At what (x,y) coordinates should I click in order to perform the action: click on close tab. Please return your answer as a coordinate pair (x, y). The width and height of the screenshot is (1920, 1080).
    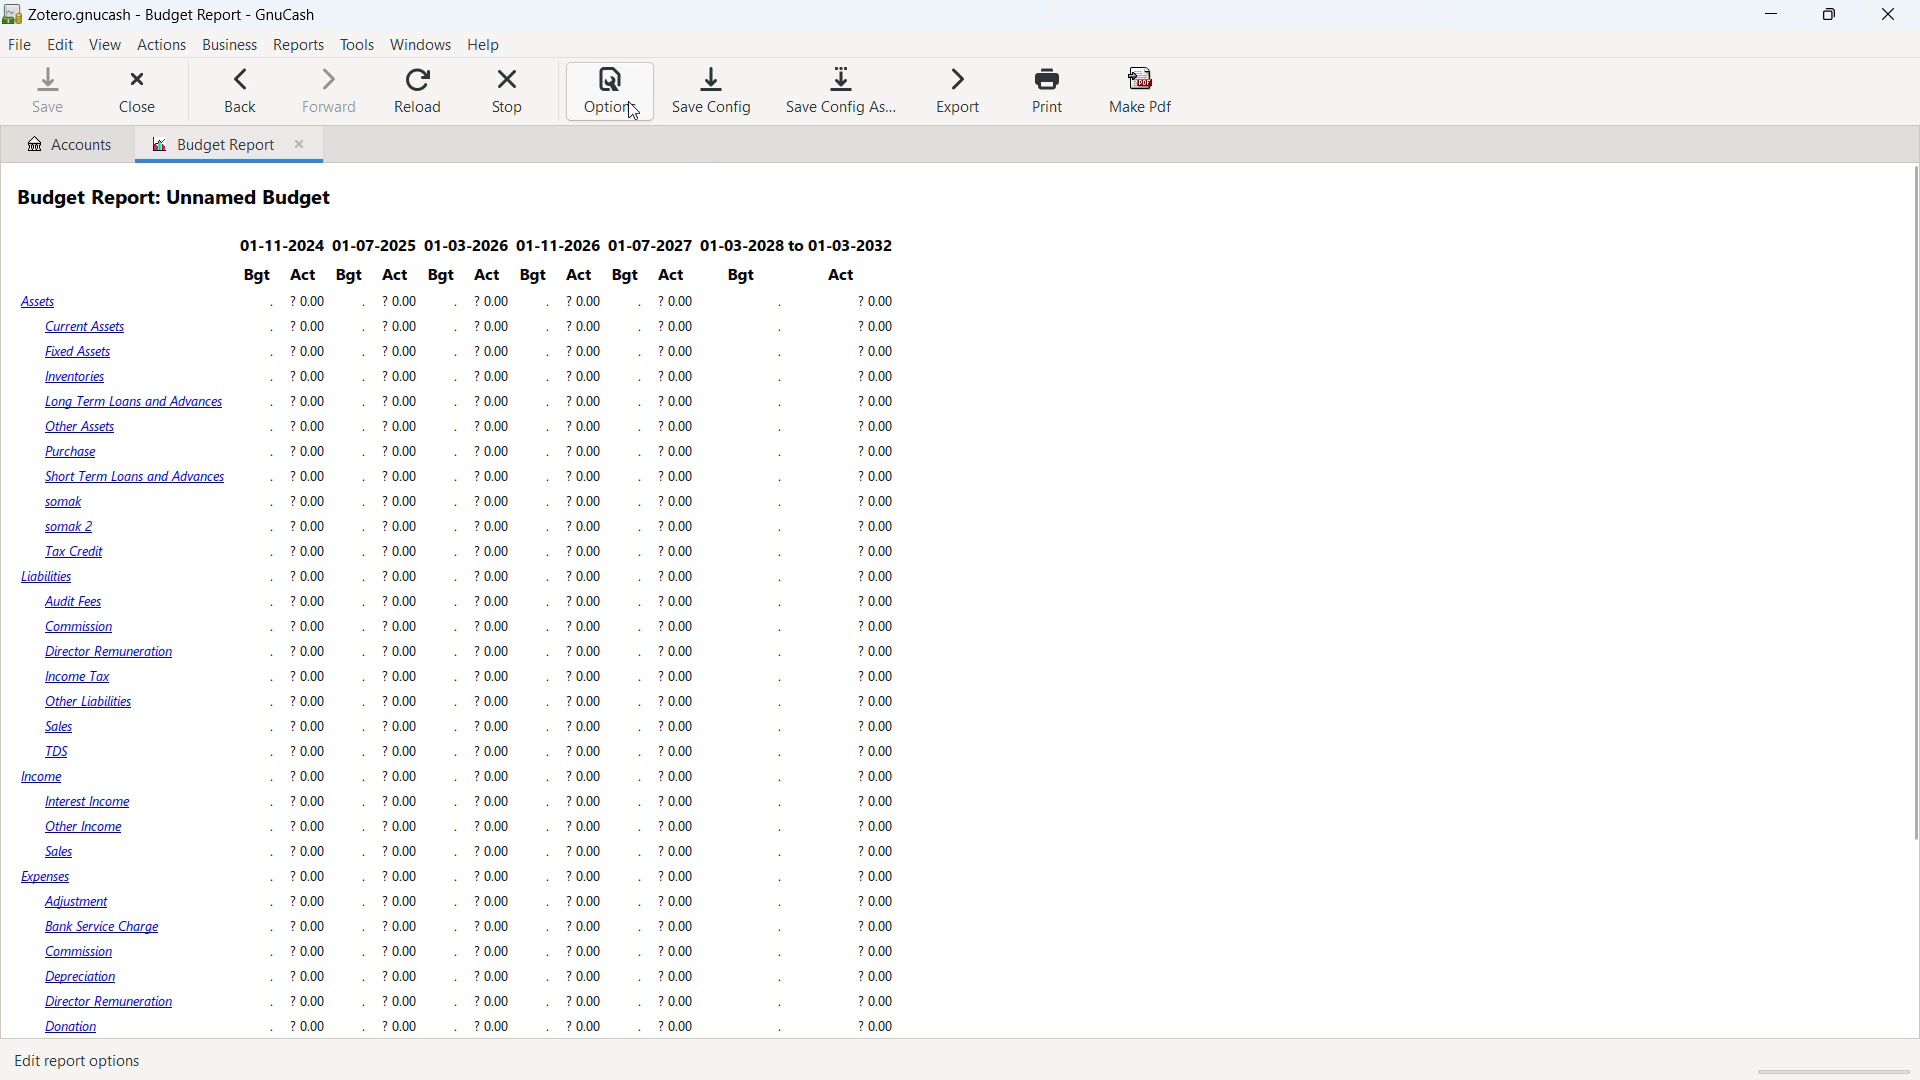
    Looking at the image, I should click on (303, 145).